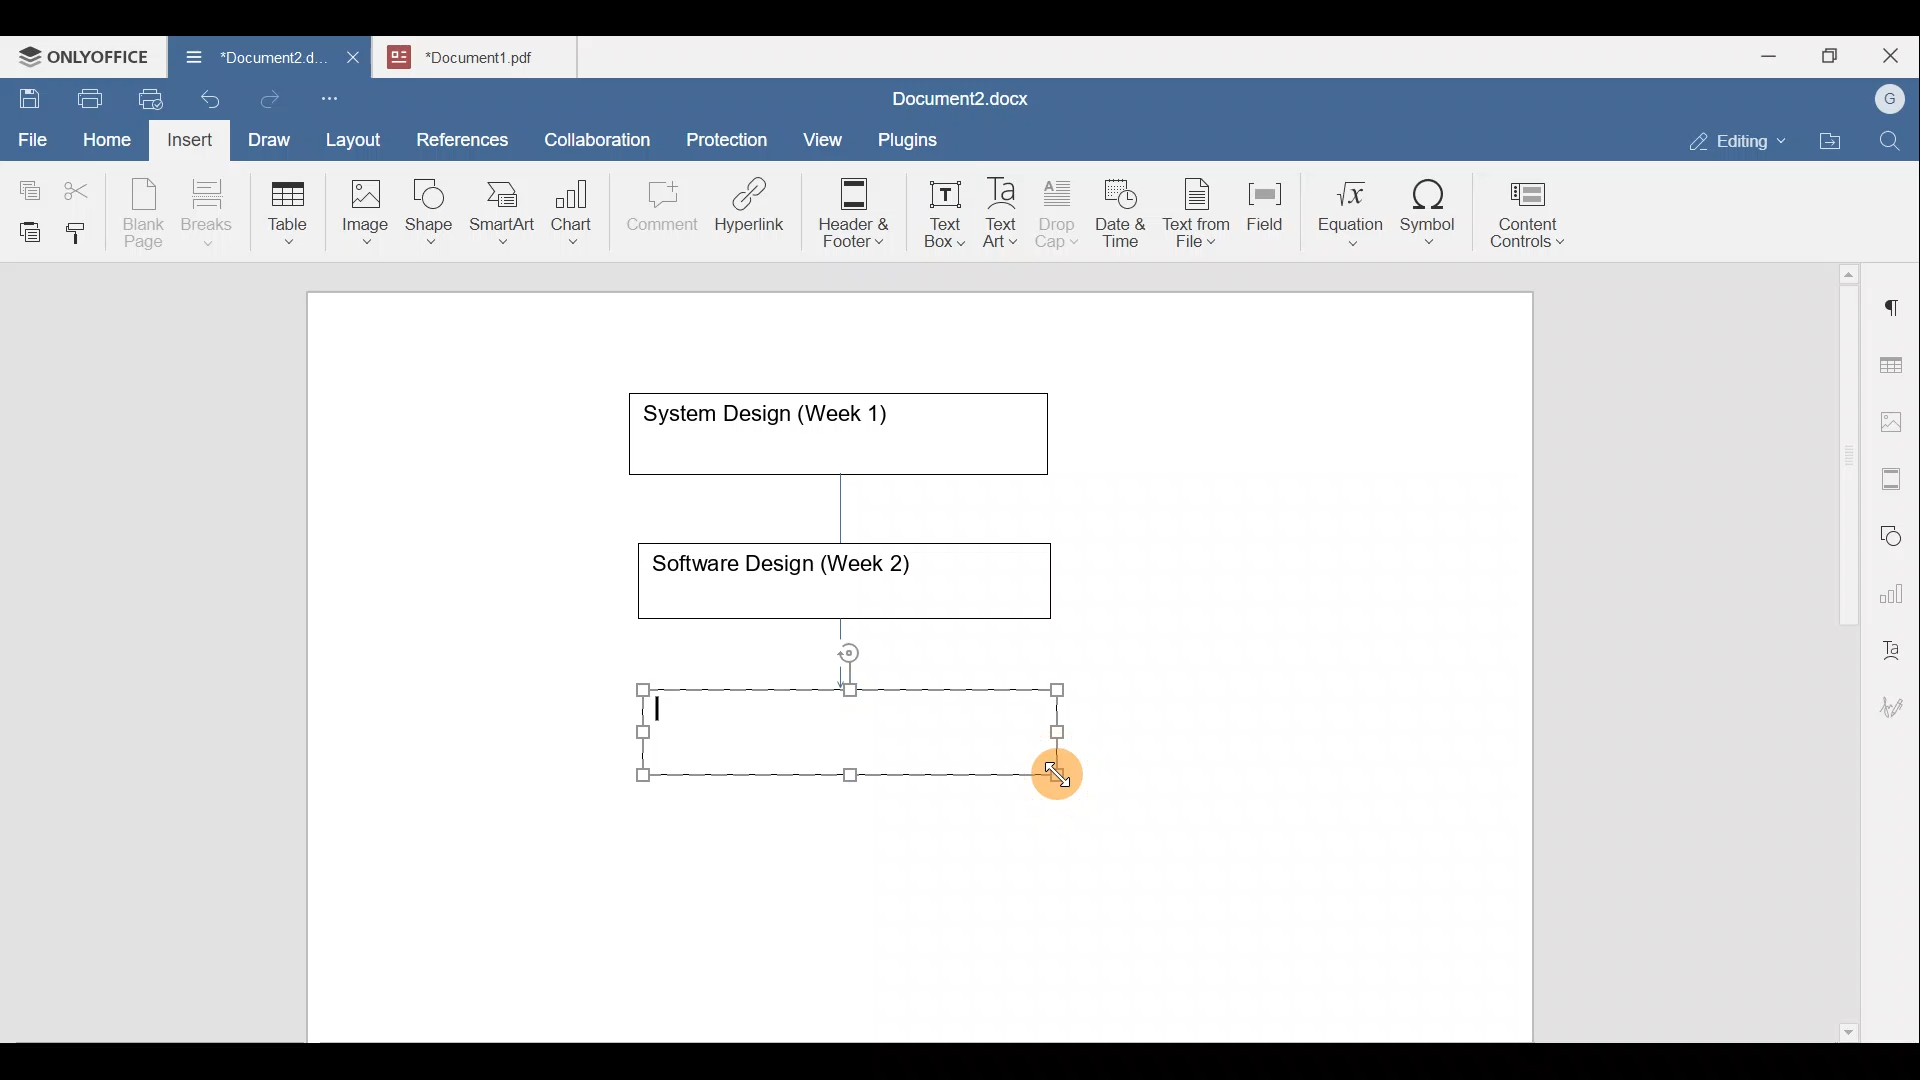 This screenshot has height=1080, width=1920. What do you see at coordinates (1895, 420) in the screenshot?
I see `Image settings` at bounding box center [1895, 420].